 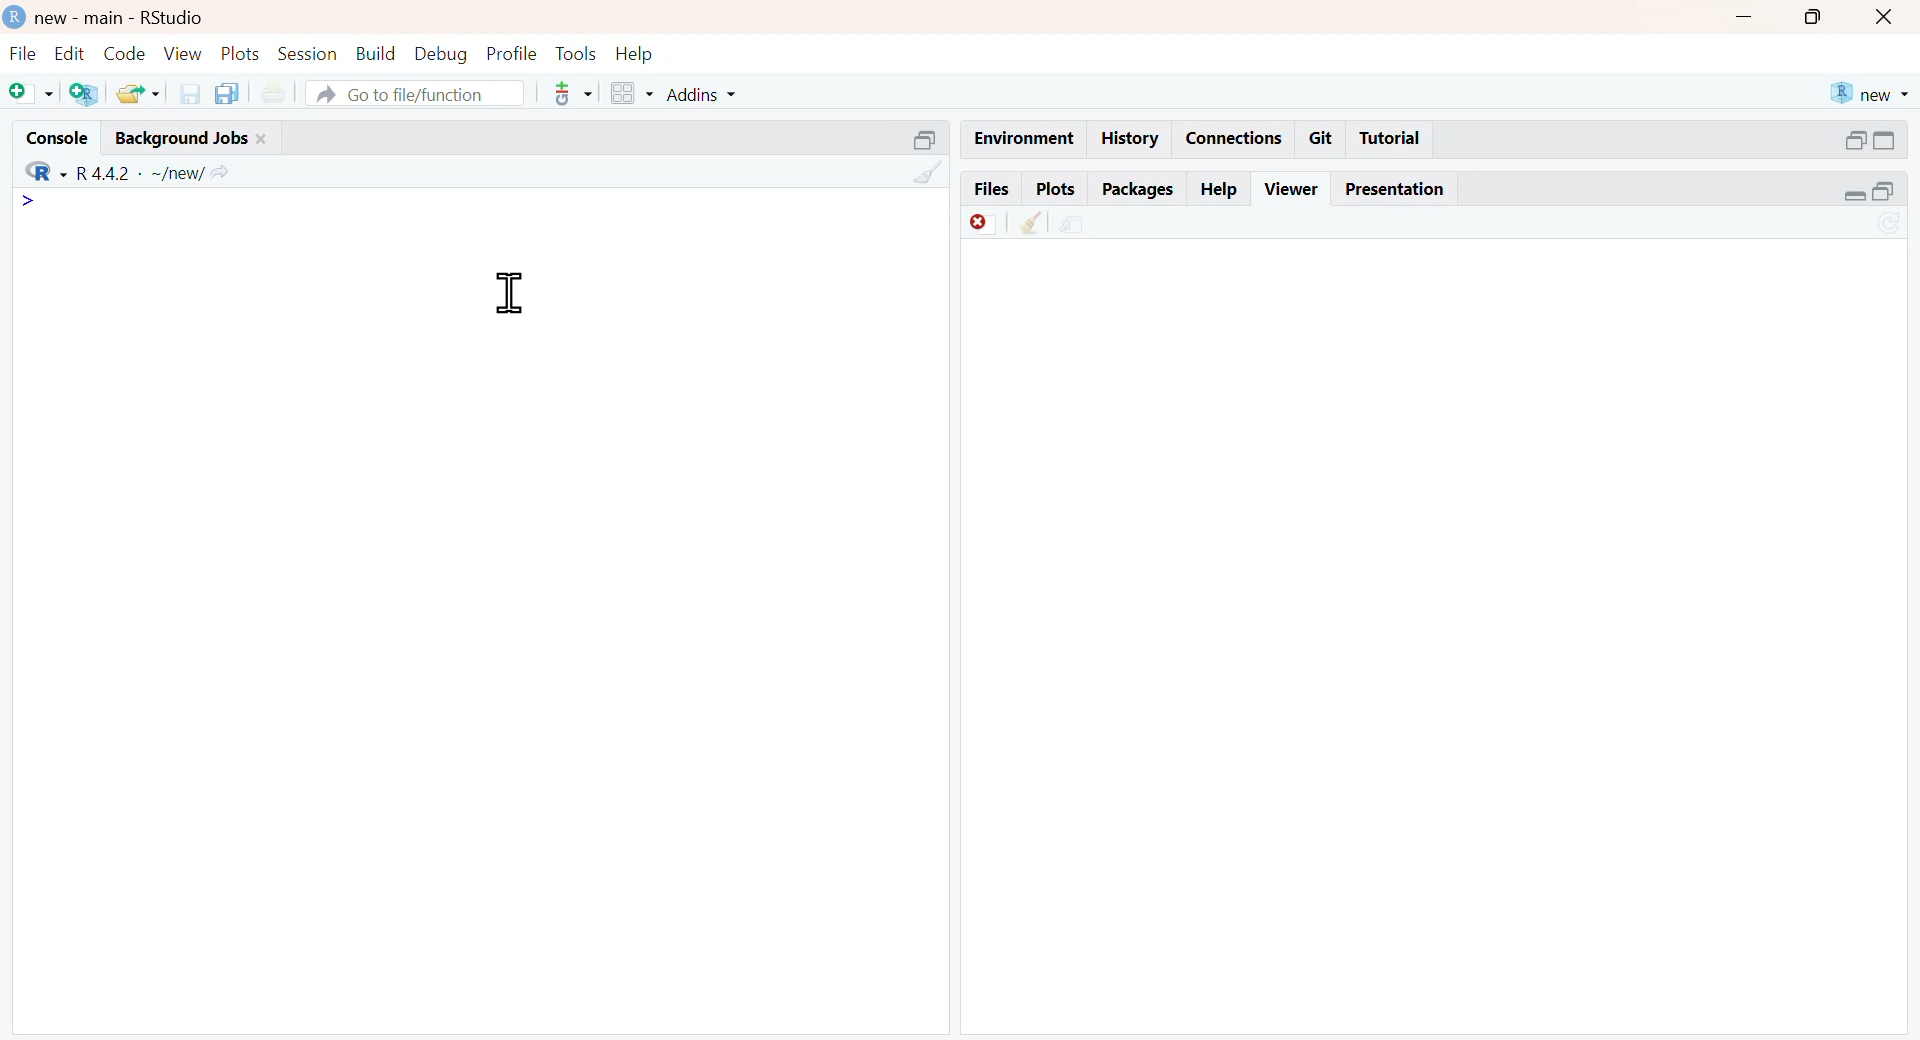 What do you see at coordinates (139, 92) in the screenshot?
I see `Open file` at bounding box center [139, 92].